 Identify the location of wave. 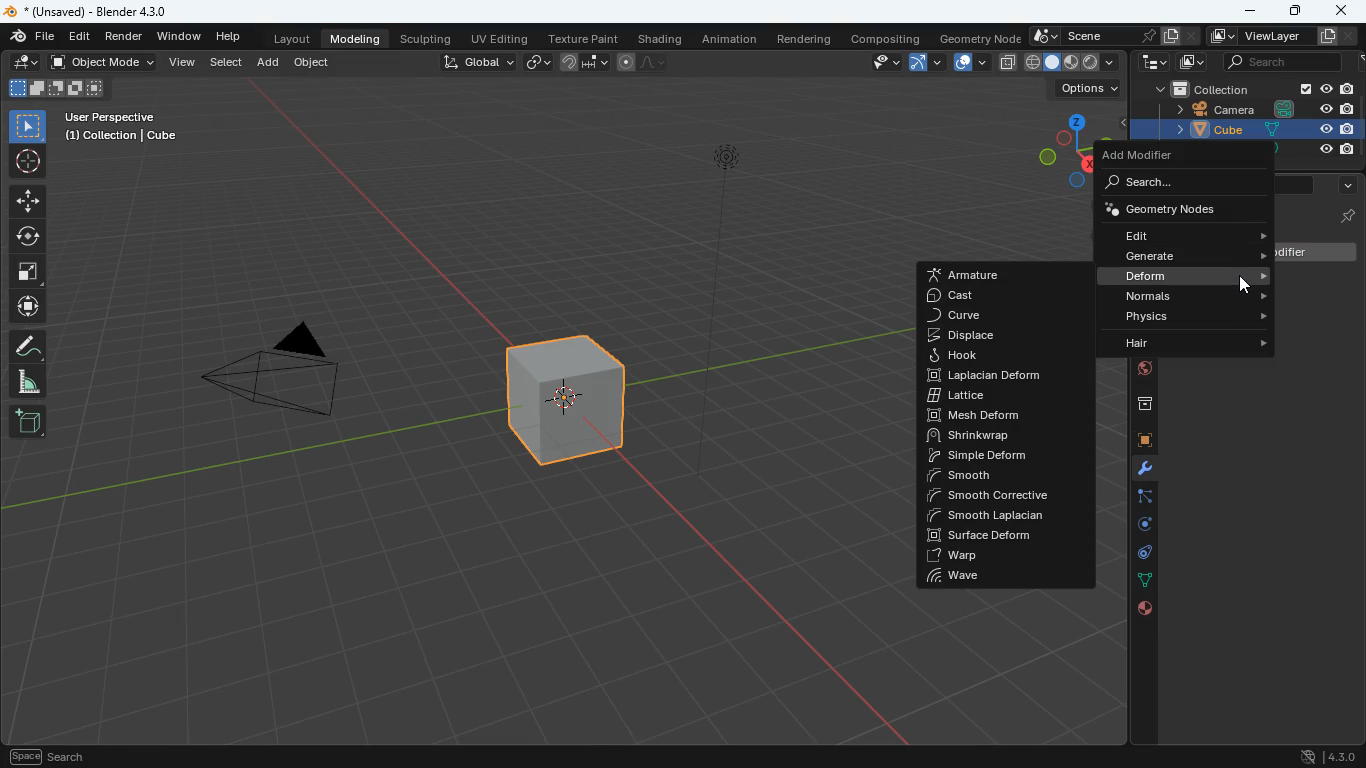
(1001, 577).